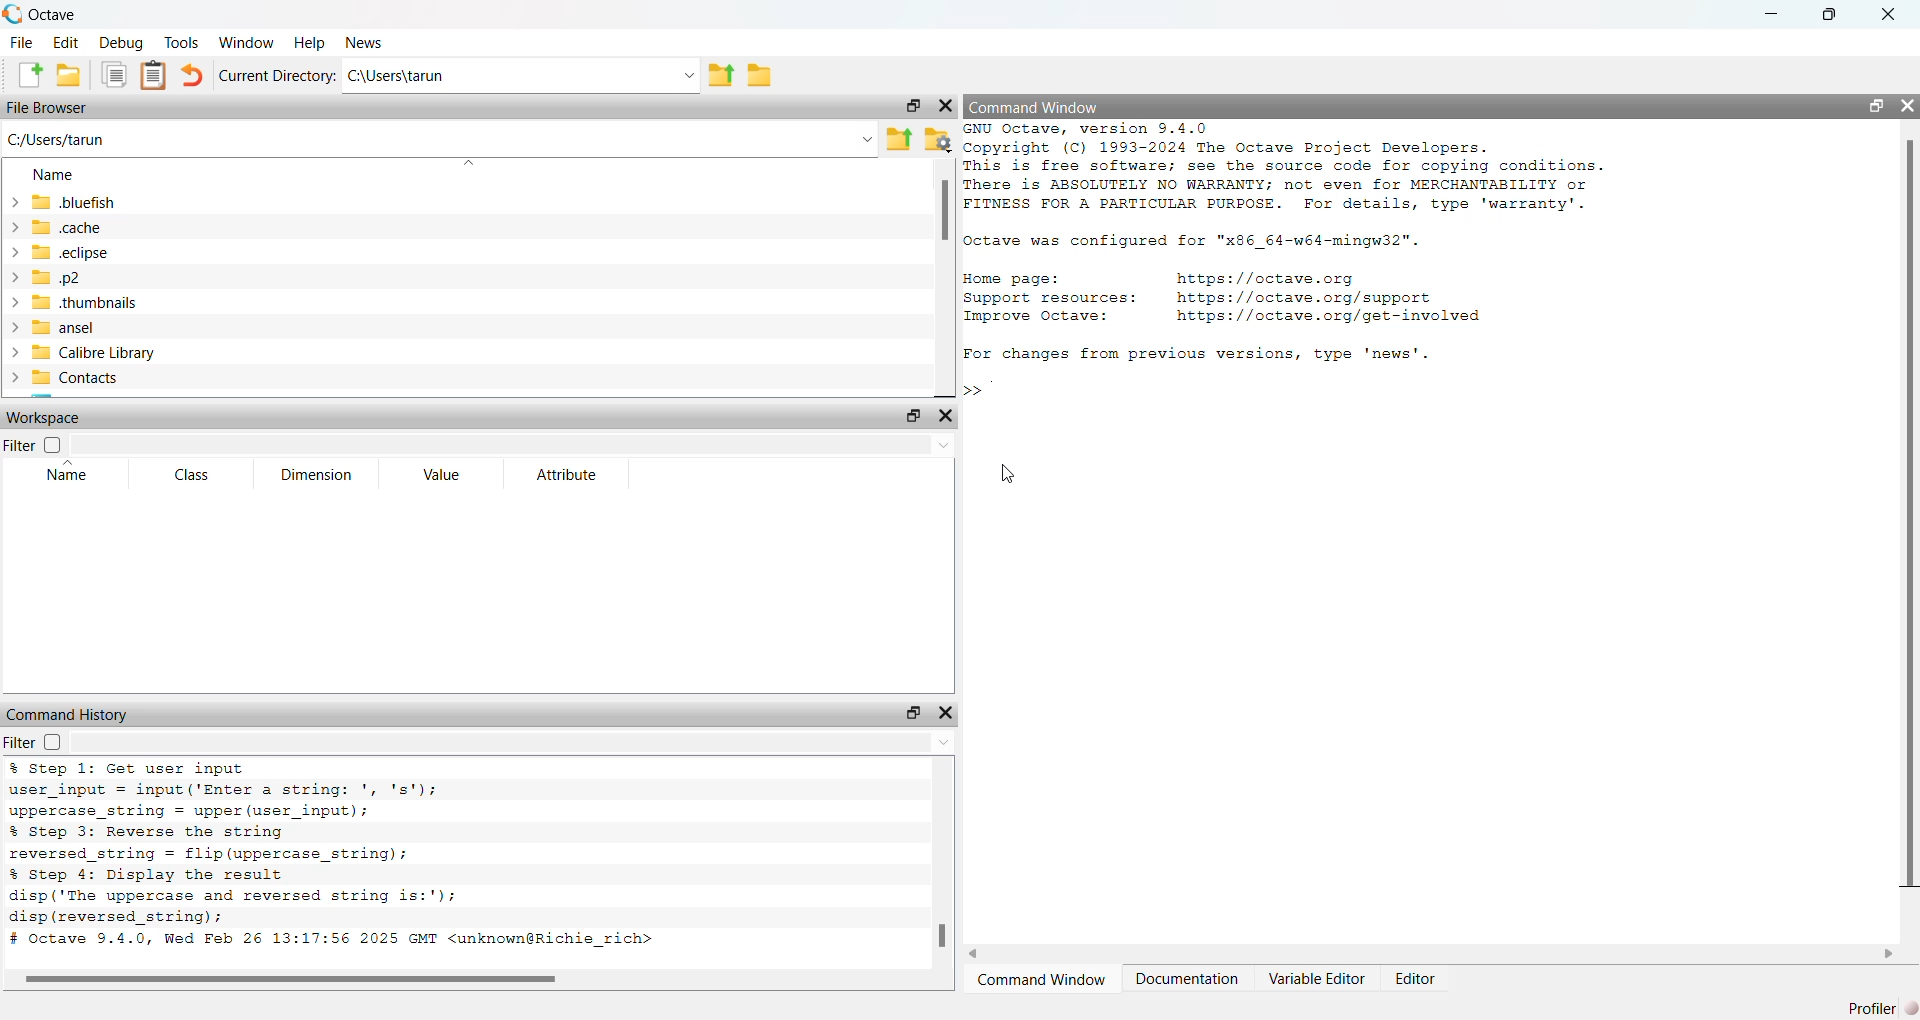  Describe the element at coordinates (316, 476) in the screenshot. I see `dimension` at that location.